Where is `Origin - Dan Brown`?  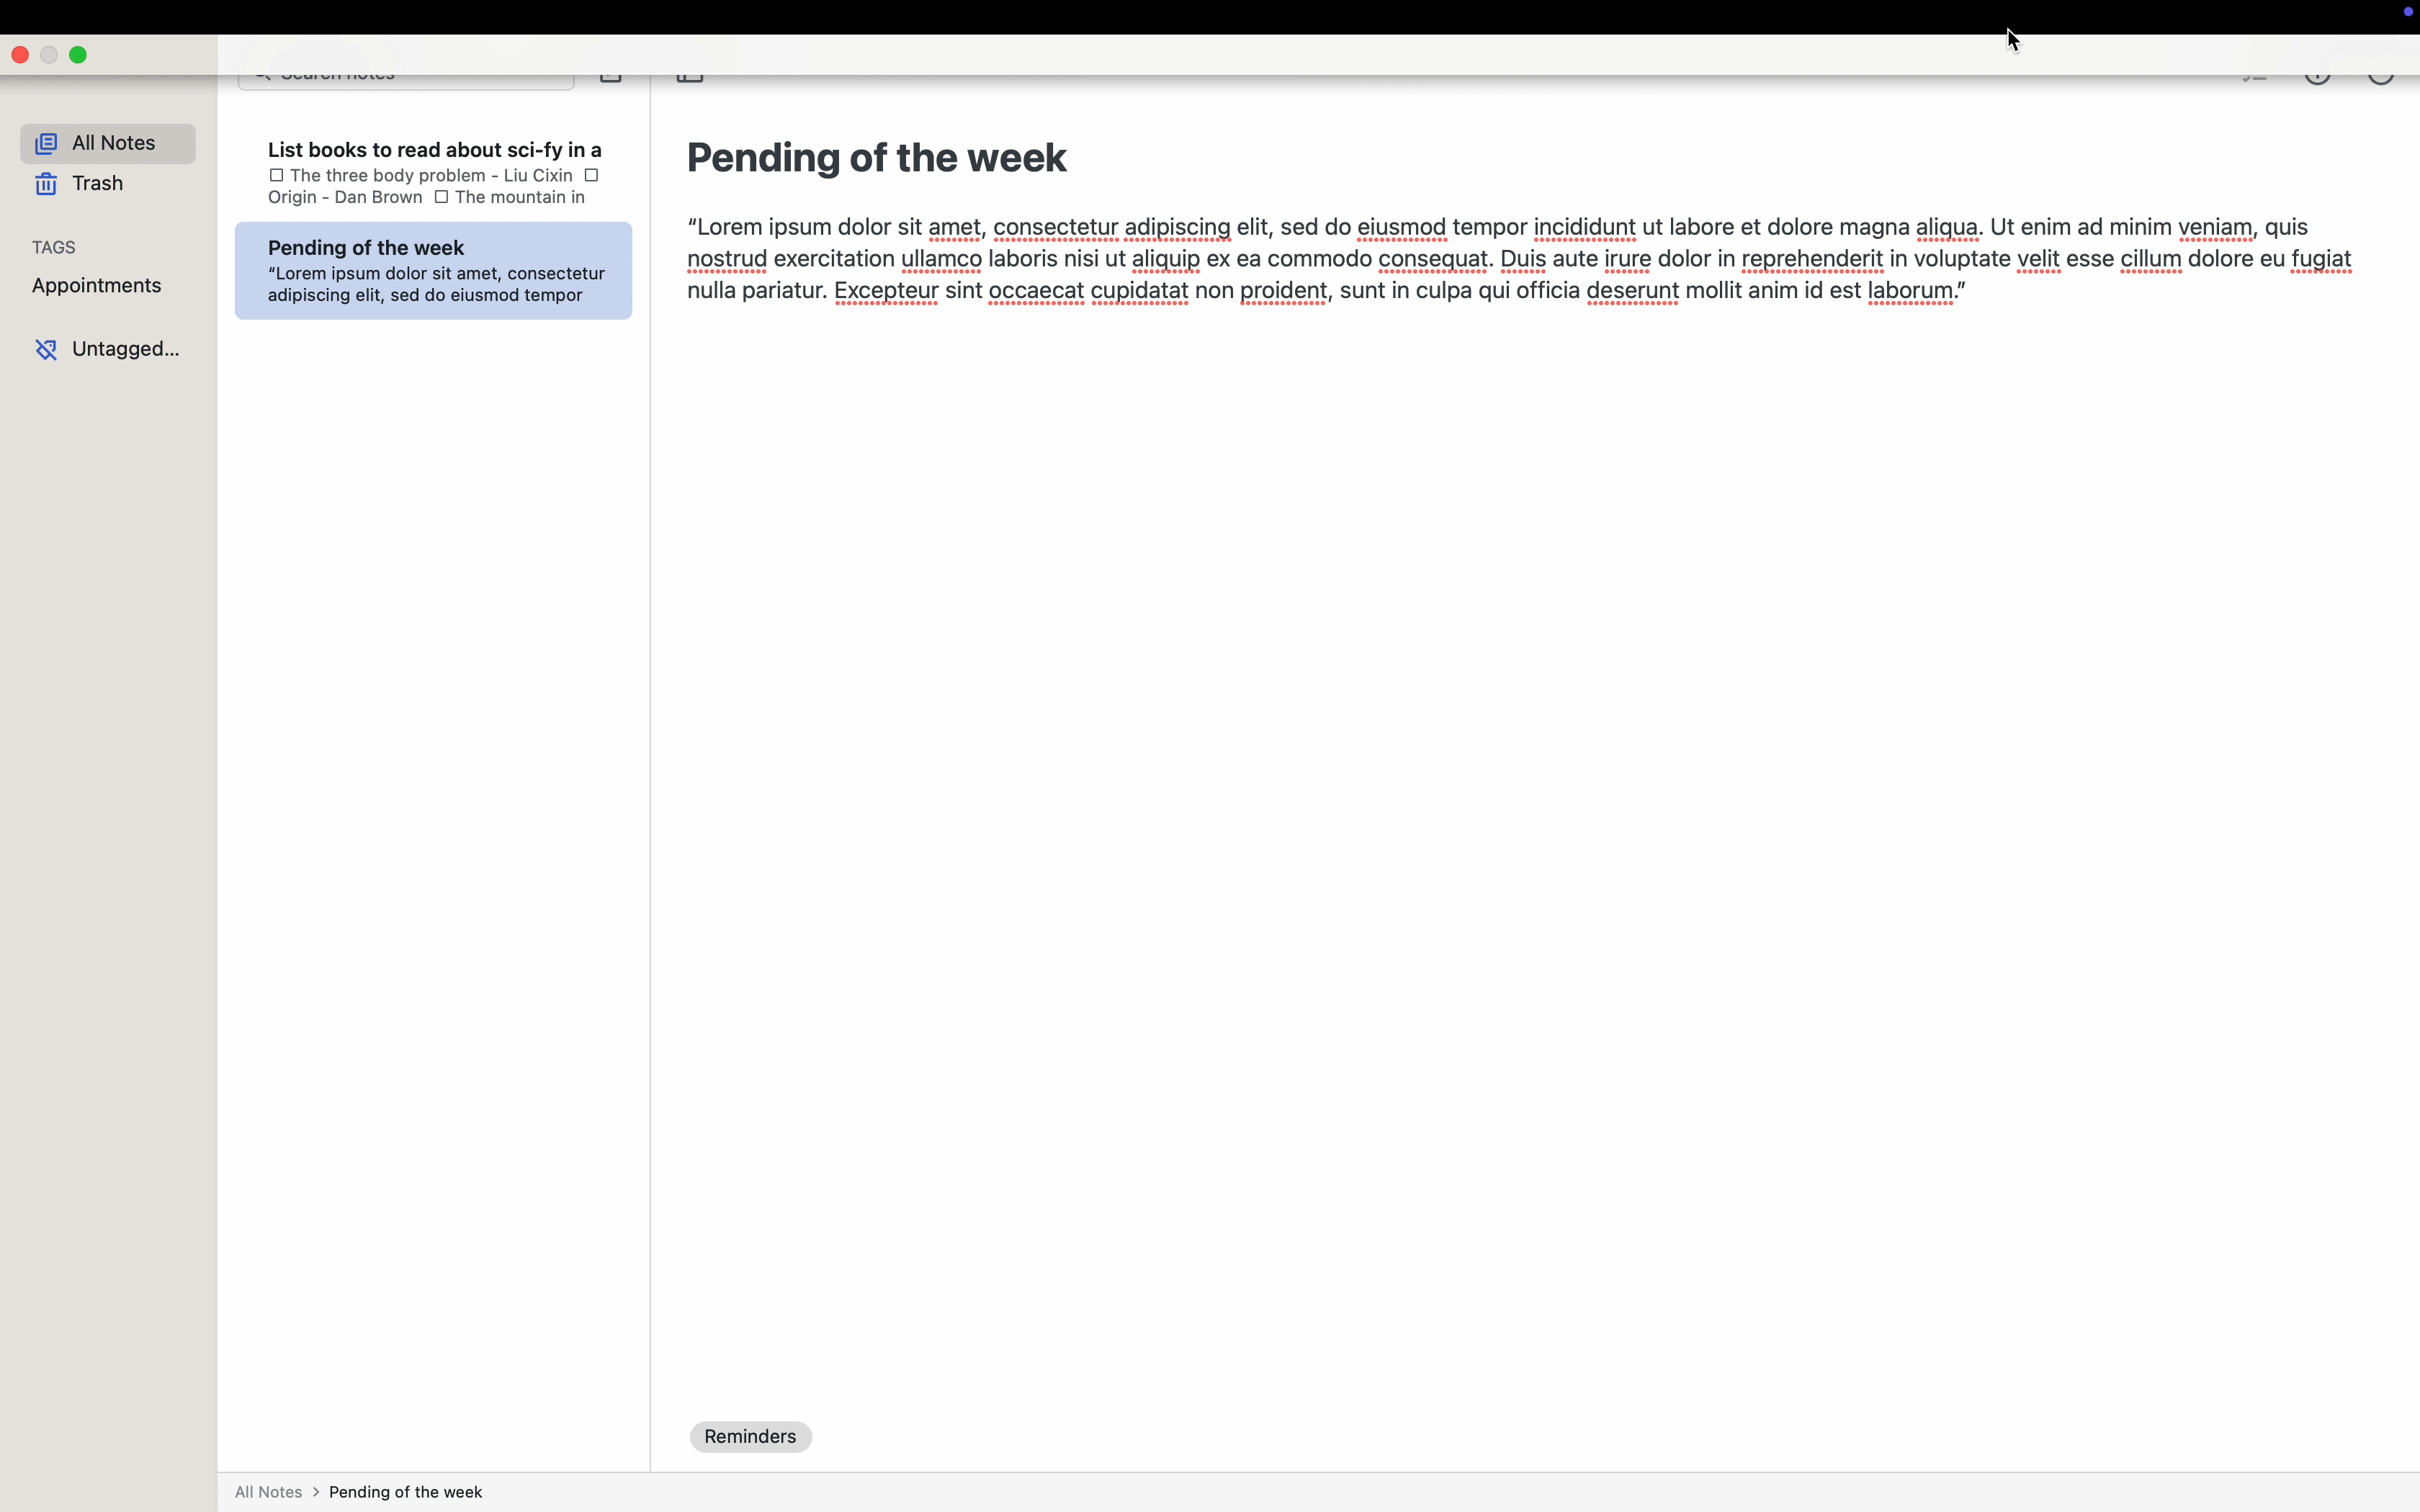 Origin - Dan Brown is located at coordinates (338, 202).